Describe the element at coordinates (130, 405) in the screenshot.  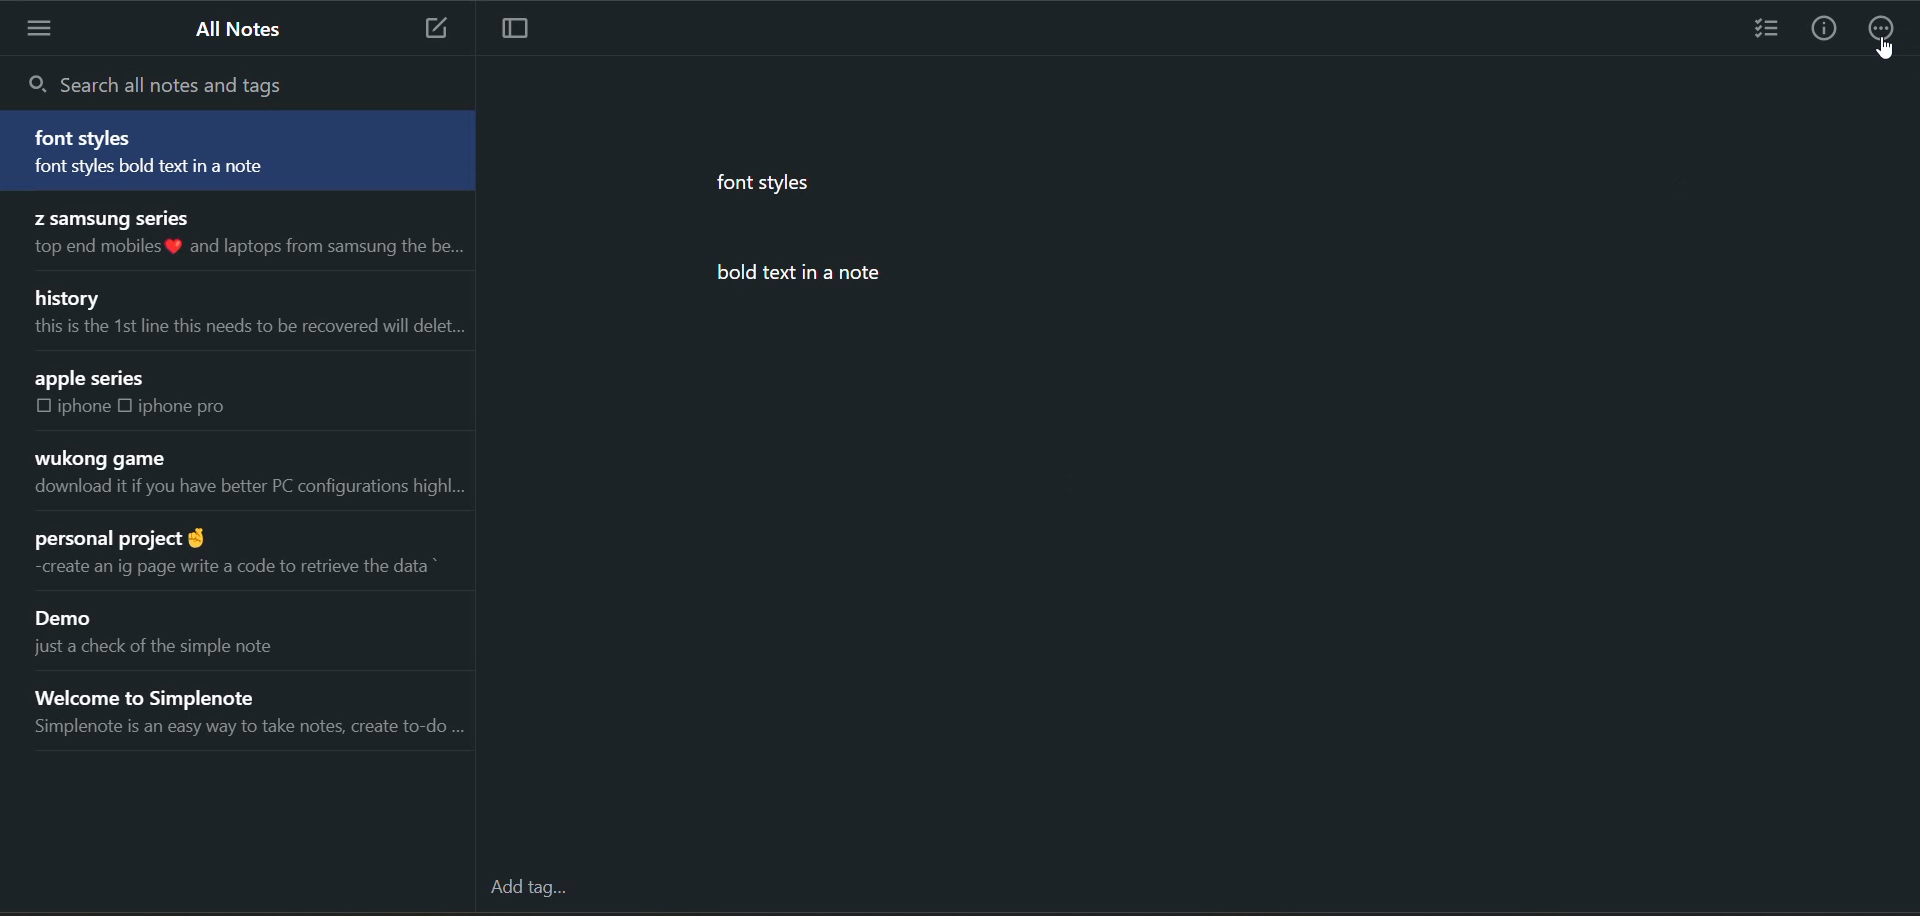
I see `checkbox` at that location.